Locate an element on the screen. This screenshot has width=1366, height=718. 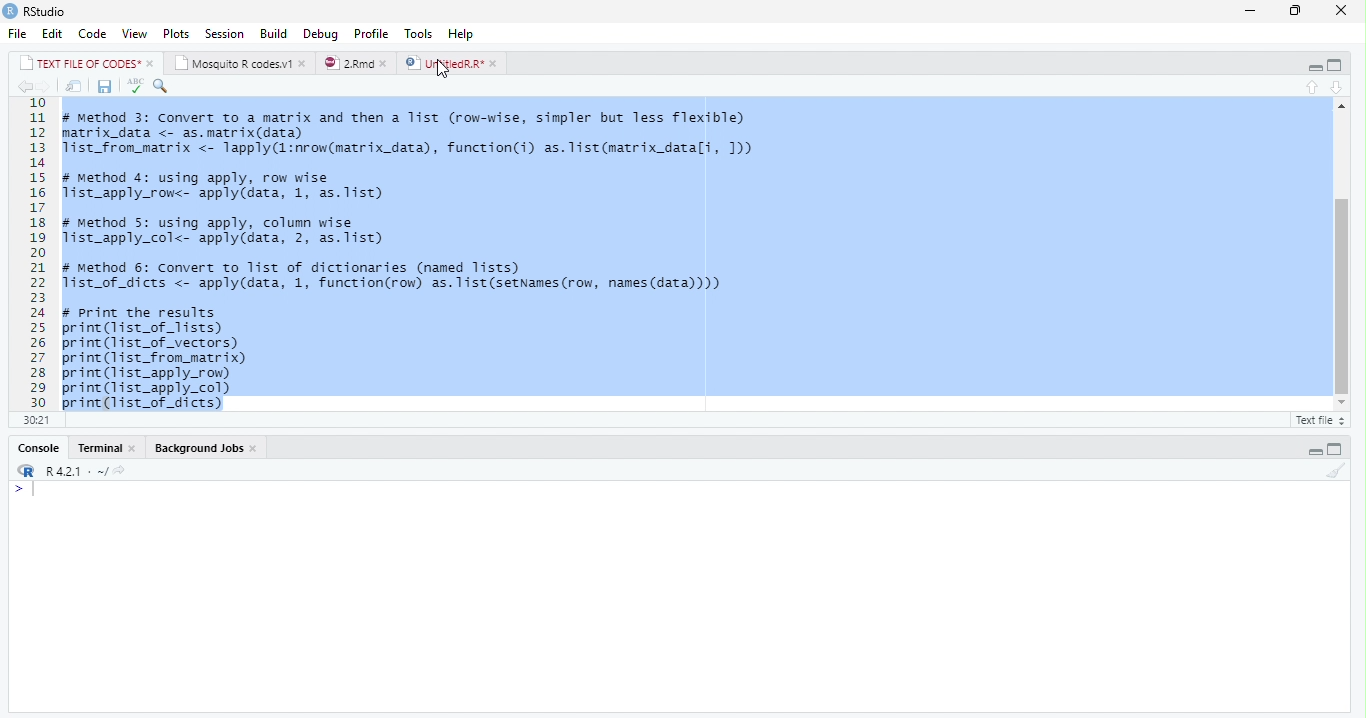
Previous section is located at coordinates (1312, 86).